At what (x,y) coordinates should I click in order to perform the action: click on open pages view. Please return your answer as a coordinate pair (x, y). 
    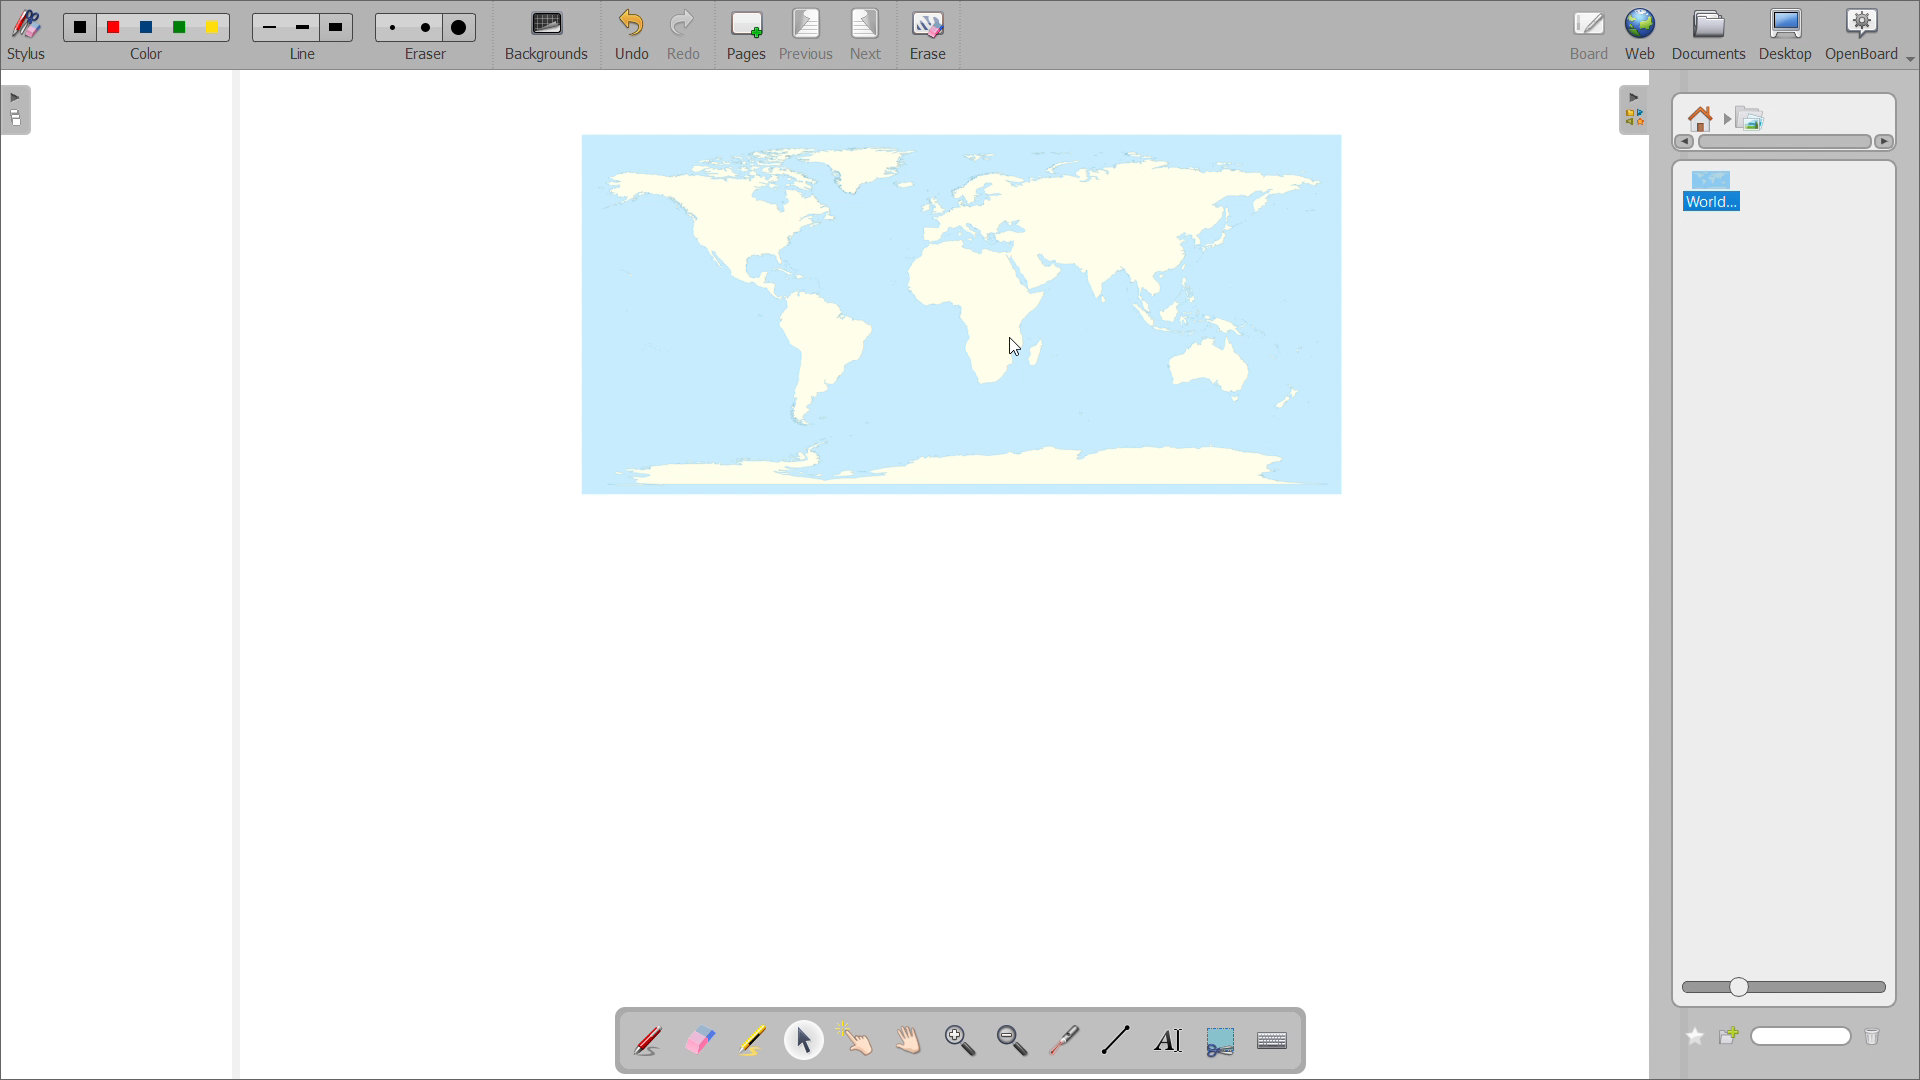
    Looking at the image, I should click on (15, 111).